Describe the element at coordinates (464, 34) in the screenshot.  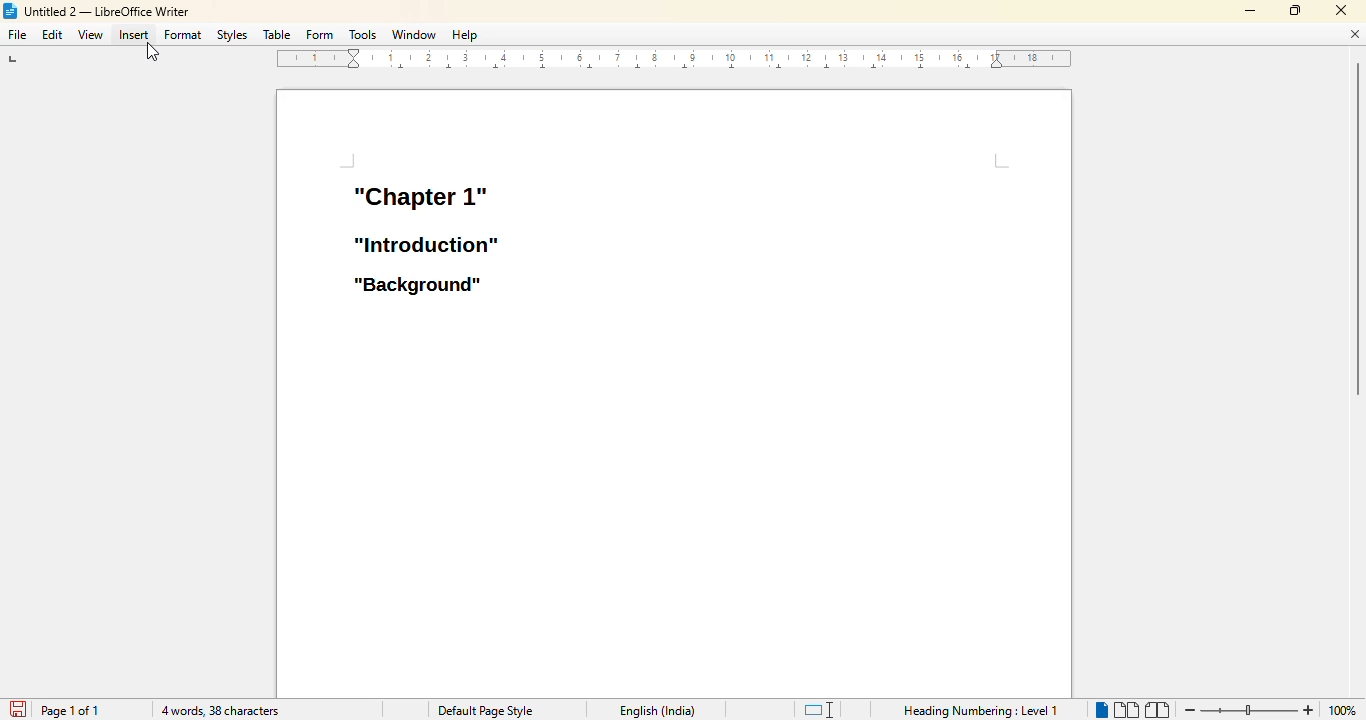
I see `help` at that location.